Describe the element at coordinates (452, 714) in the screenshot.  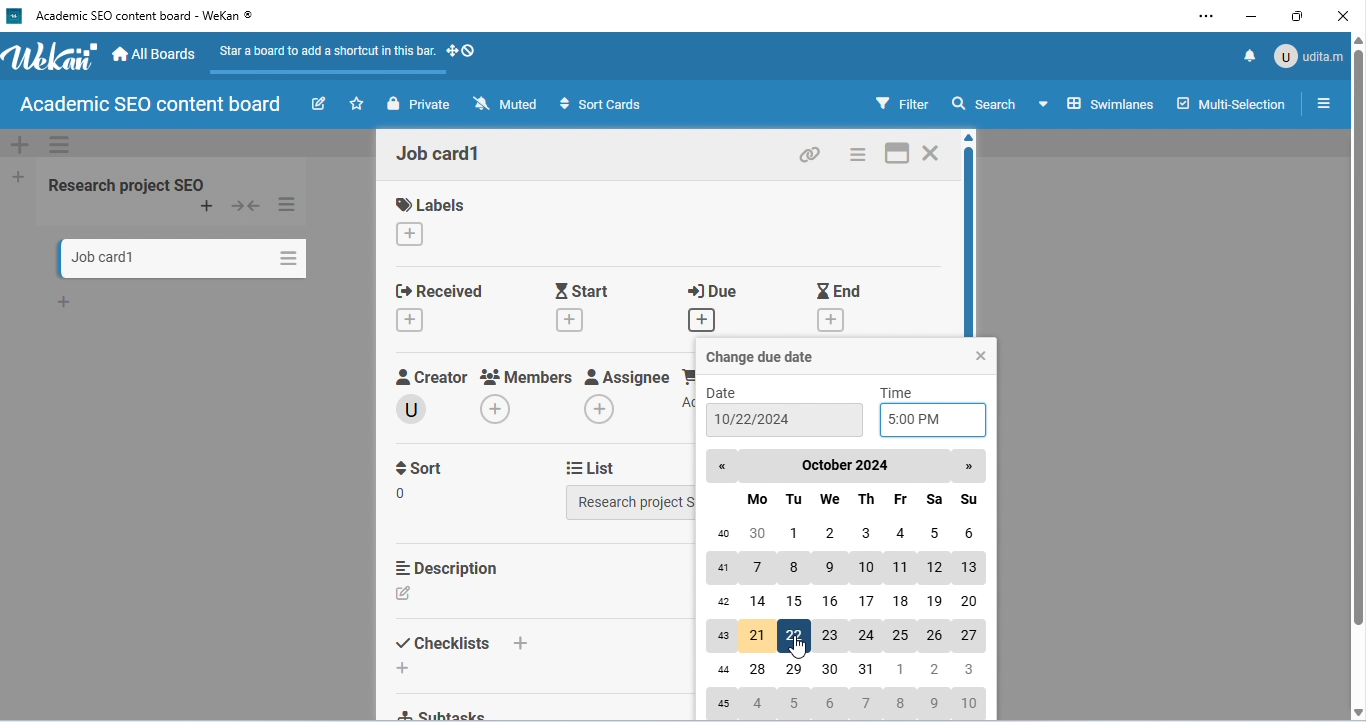
I see `subtasks` at that location.